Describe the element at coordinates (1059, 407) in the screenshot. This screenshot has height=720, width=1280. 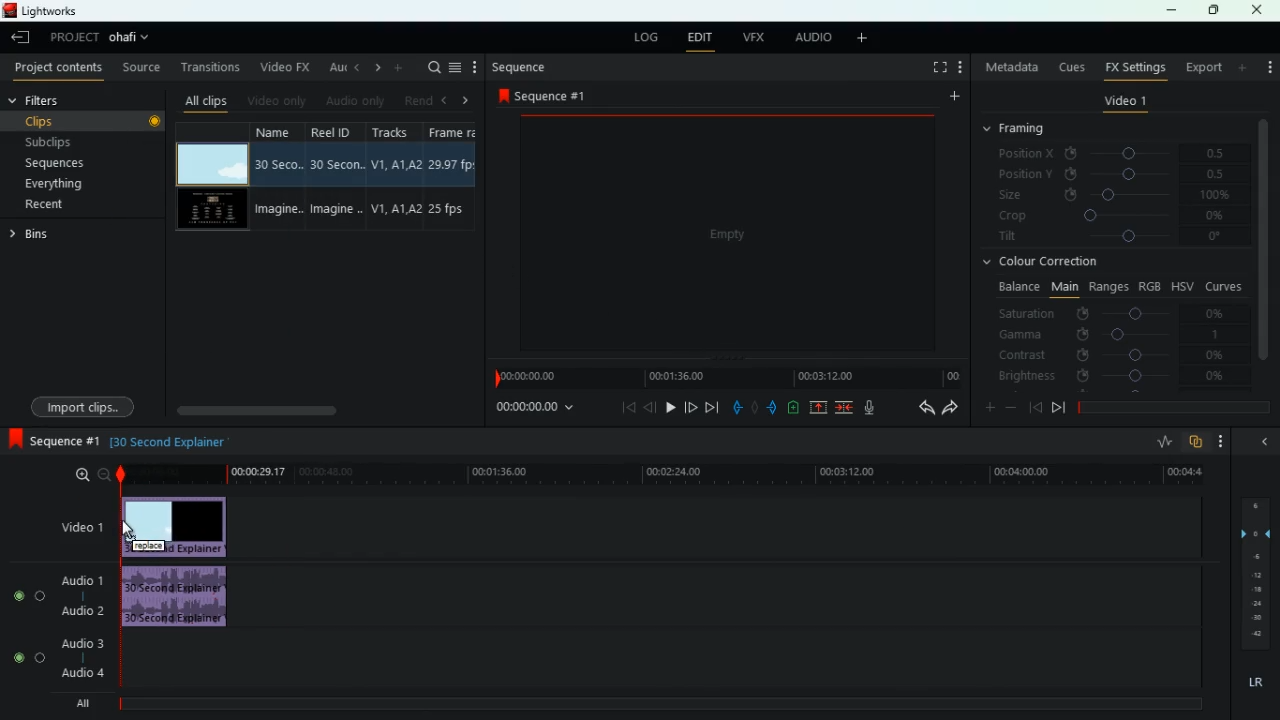
I see `front` at that location.